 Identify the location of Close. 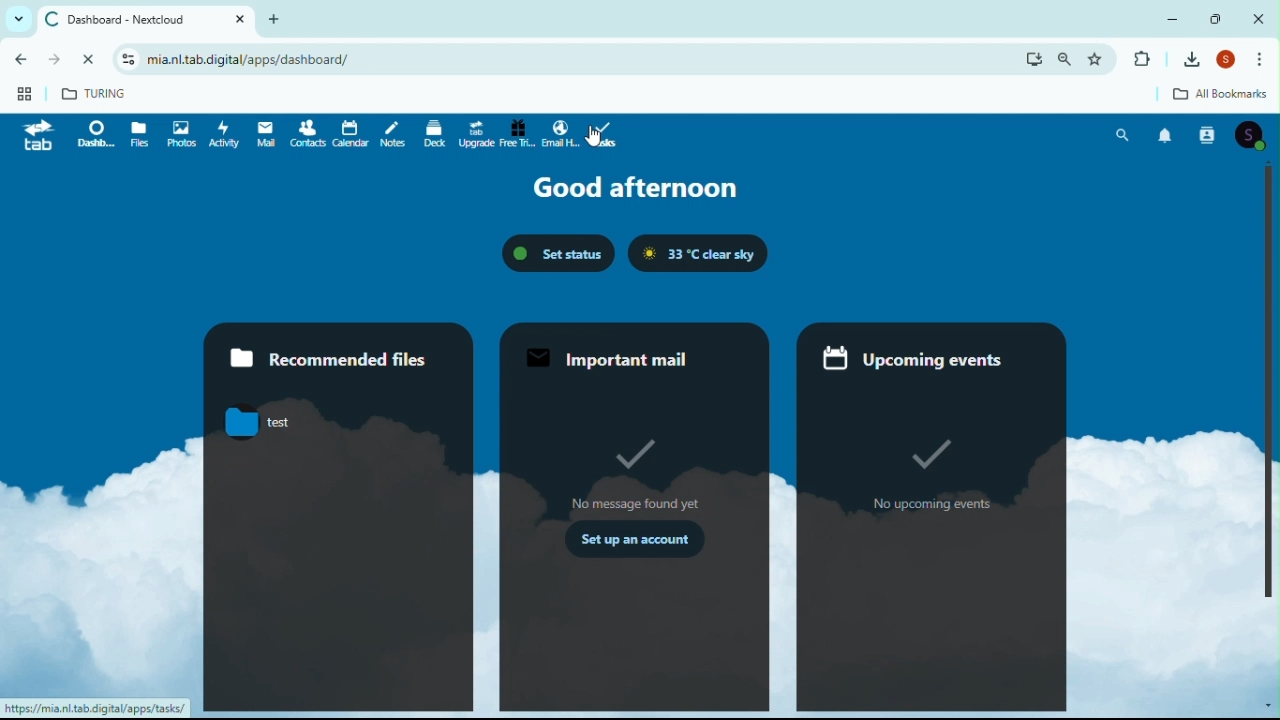
(1258, 18).